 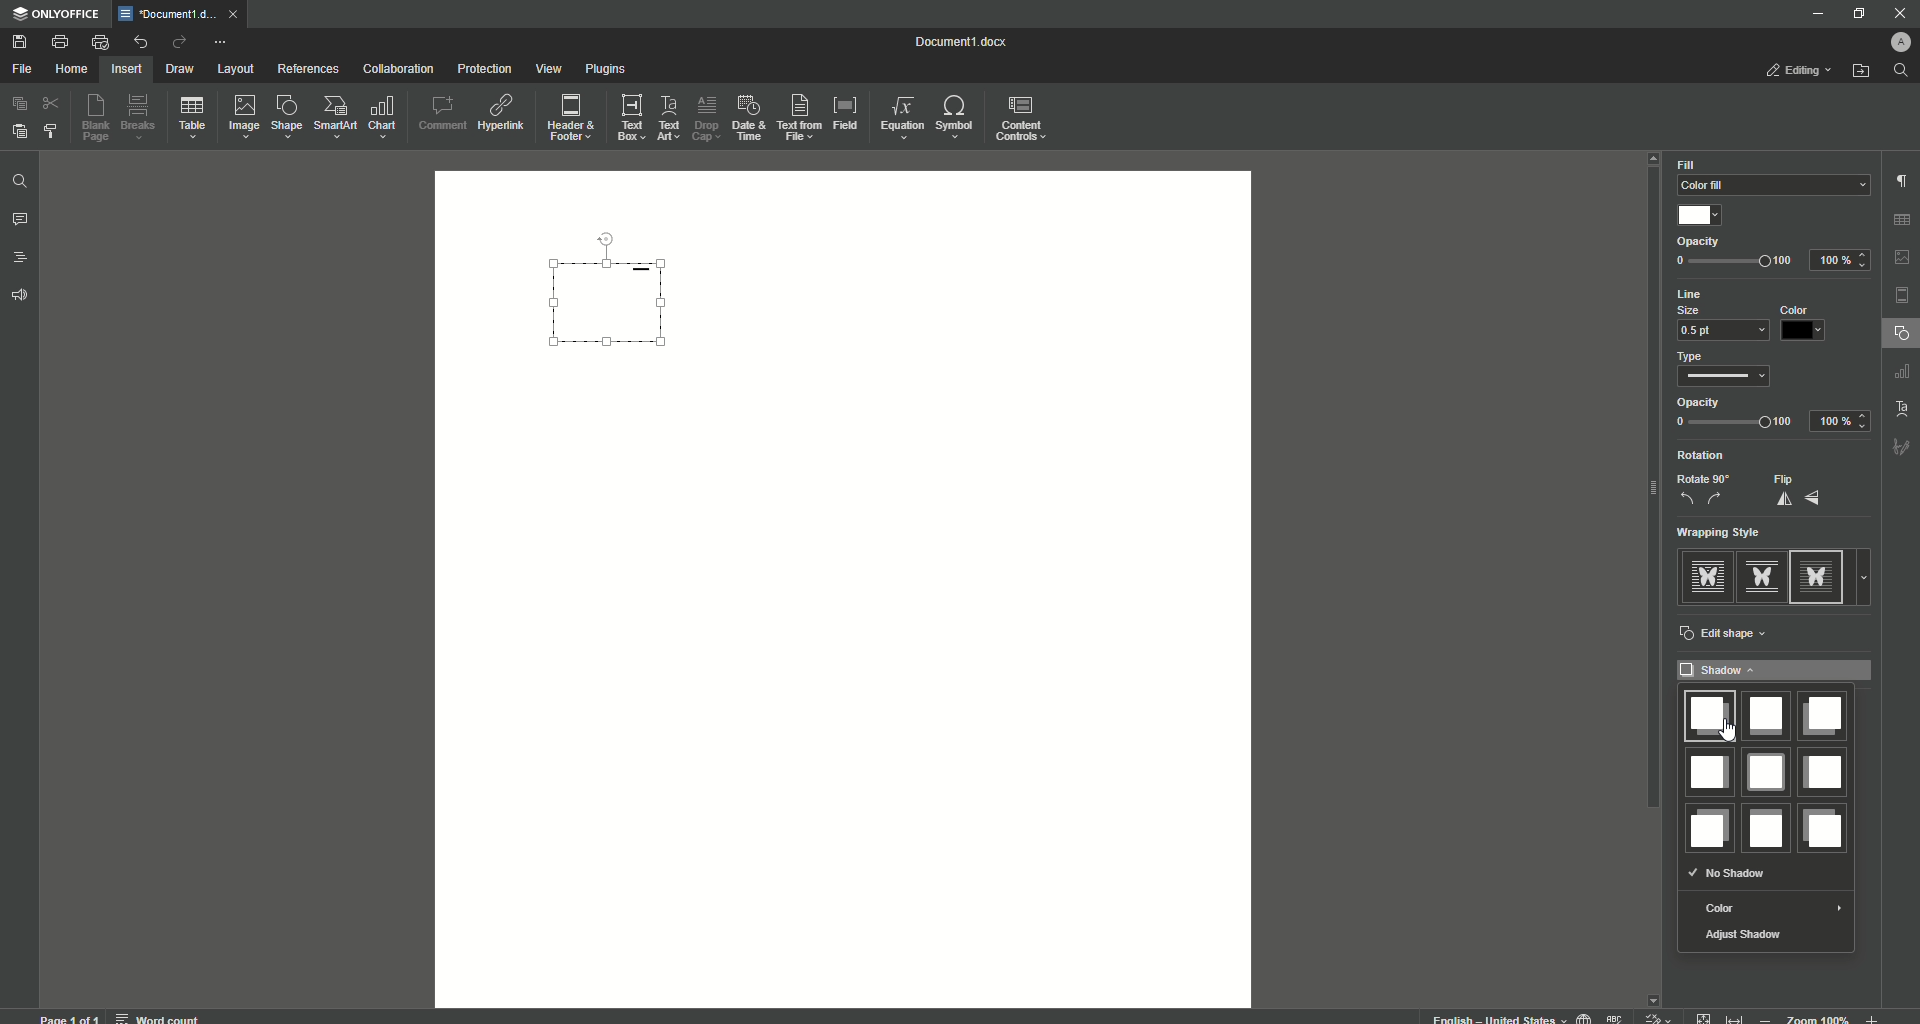 I want to click on No Shadow, so click(x=1730, y=873).